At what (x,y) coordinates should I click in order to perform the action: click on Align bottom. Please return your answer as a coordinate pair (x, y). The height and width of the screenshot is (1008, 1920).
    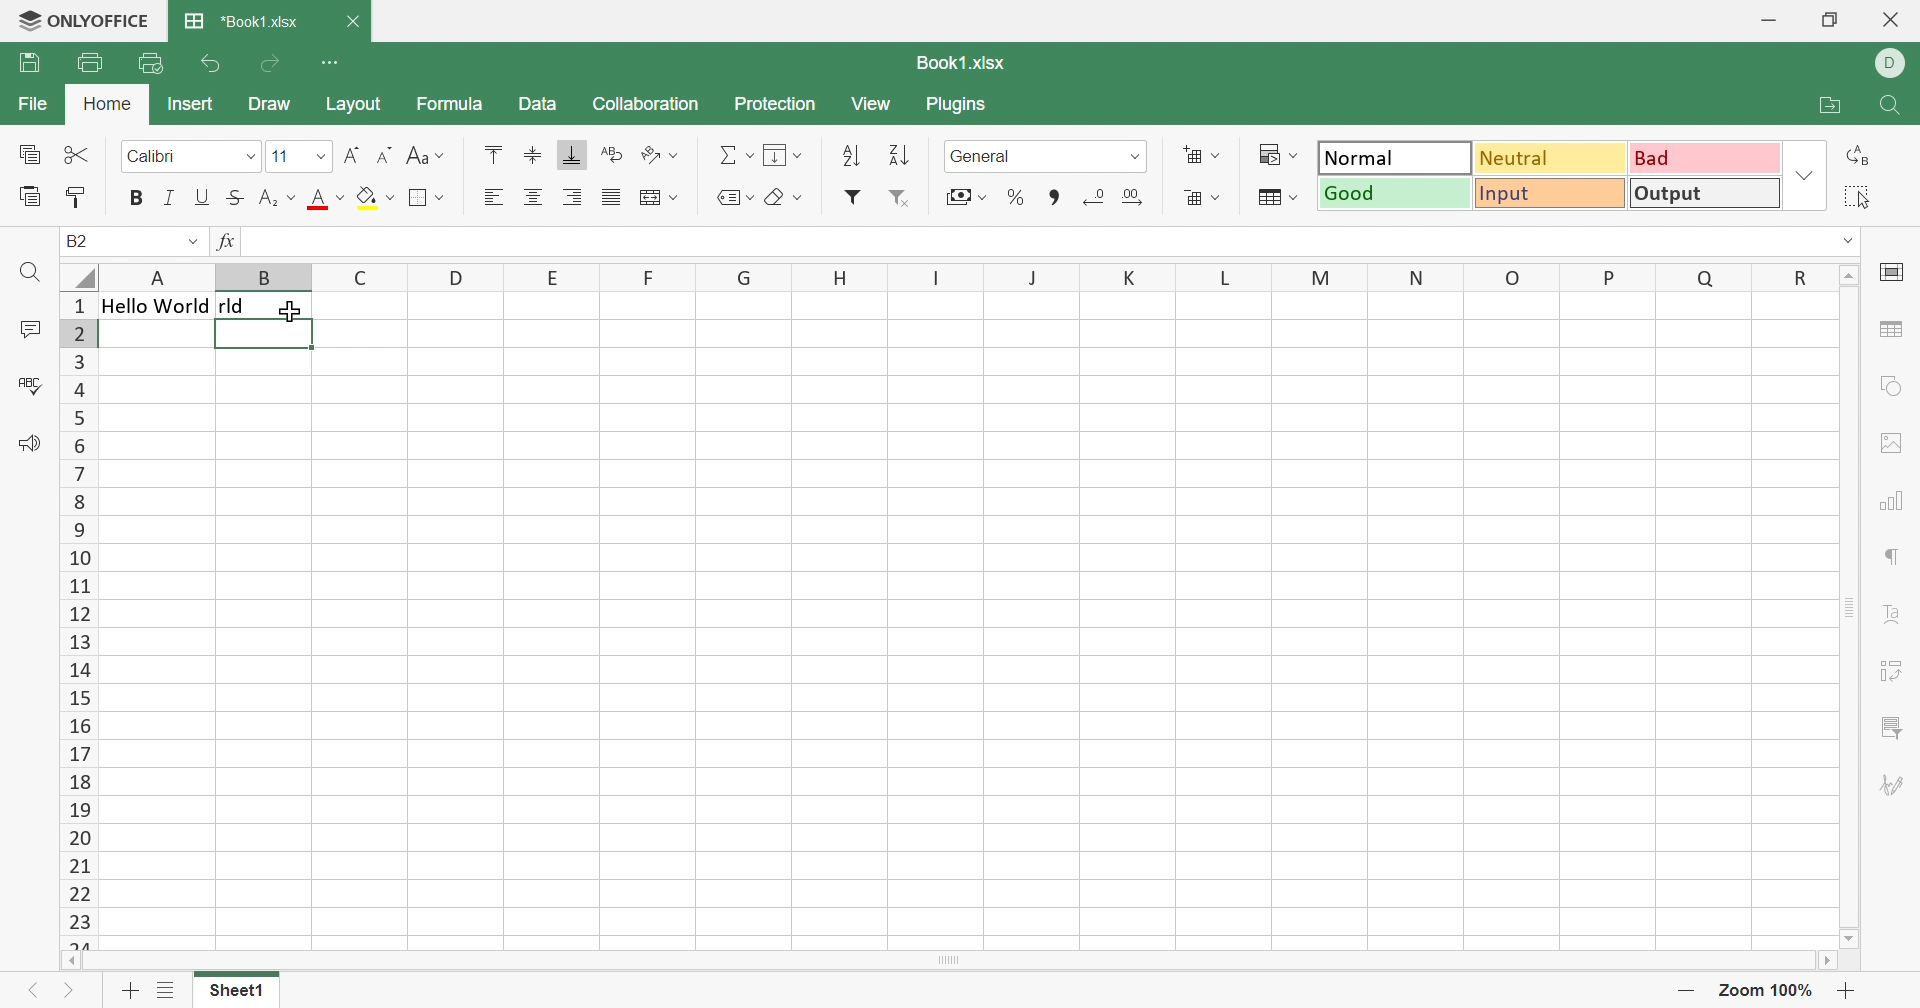
    Looking at the image, I should click on (573, 153).